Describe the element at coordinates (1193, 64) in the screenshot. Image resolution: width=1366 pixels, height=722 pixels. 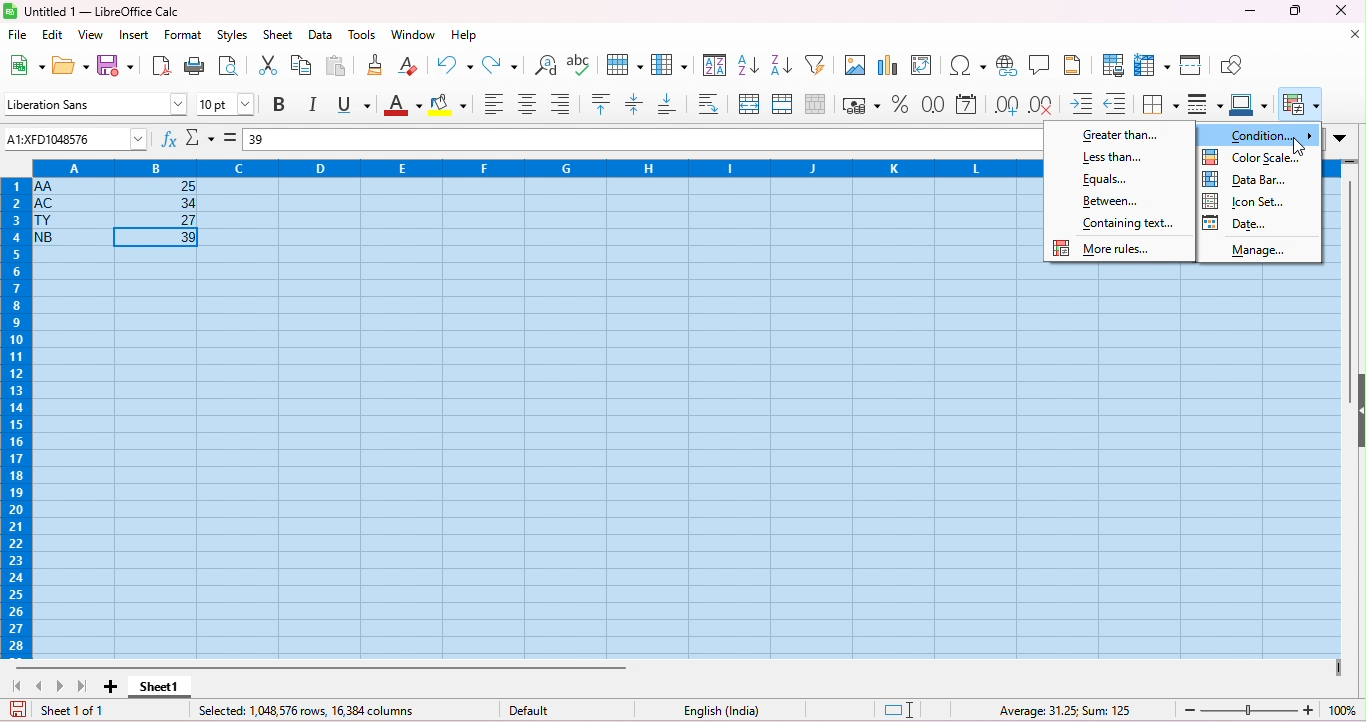
I see `split ` at that location.